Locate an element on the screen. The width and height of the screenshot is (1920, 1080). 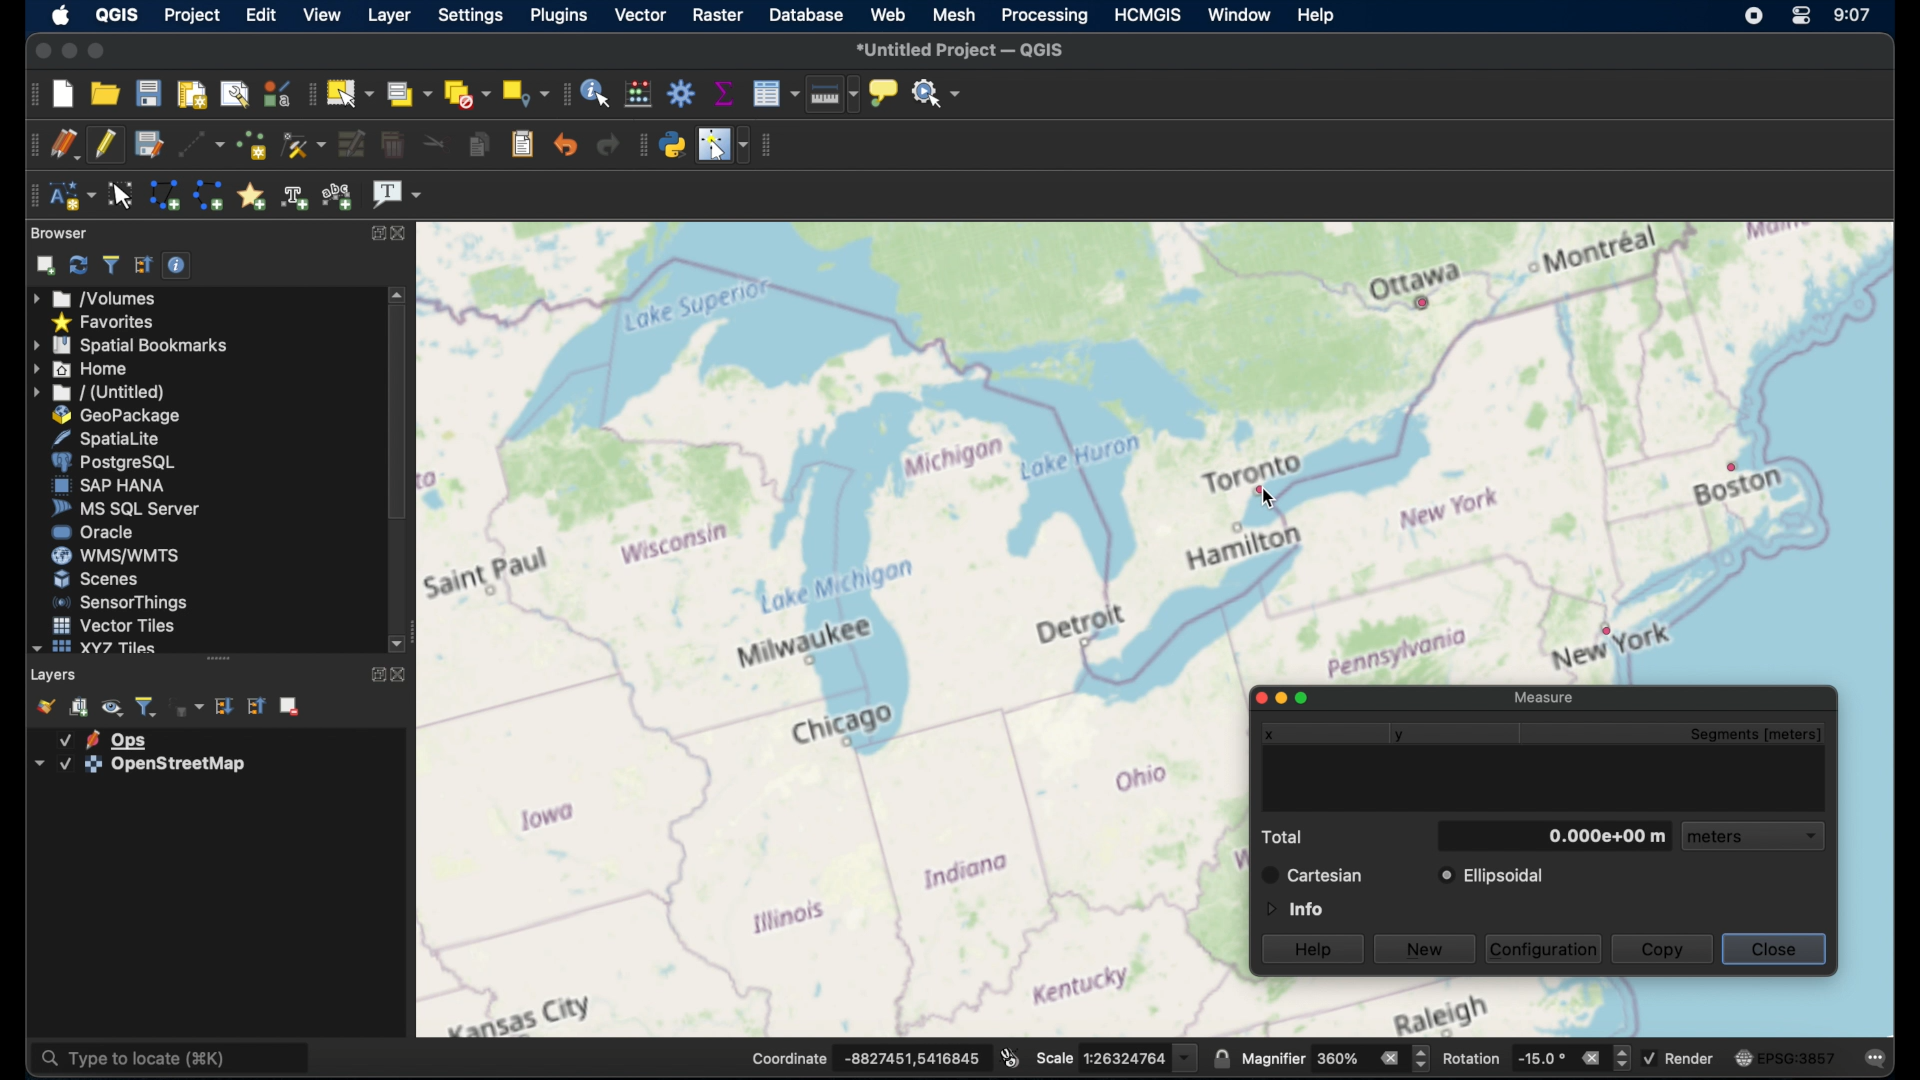
geopackage is located at coordinates (117, 415).